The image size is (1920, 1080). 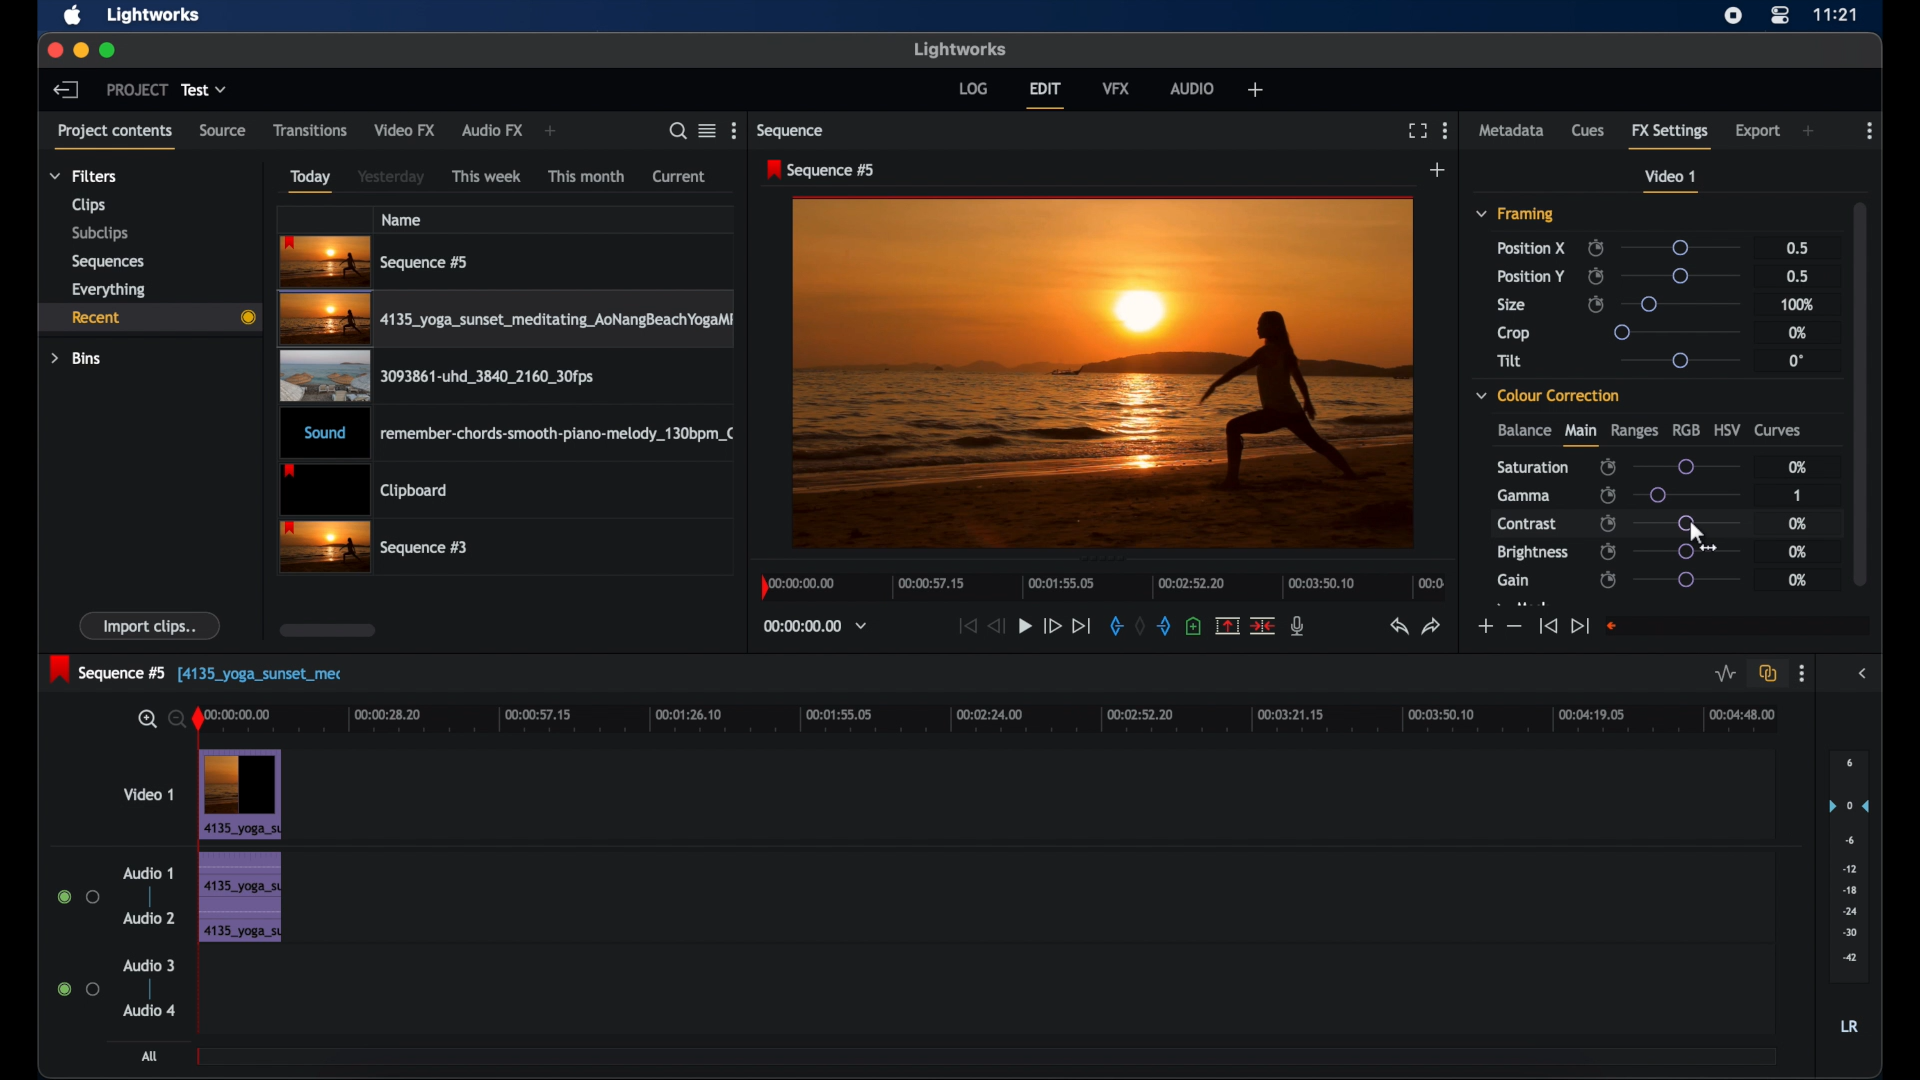 I want to click on clipboard, so click(x=364, y=491).